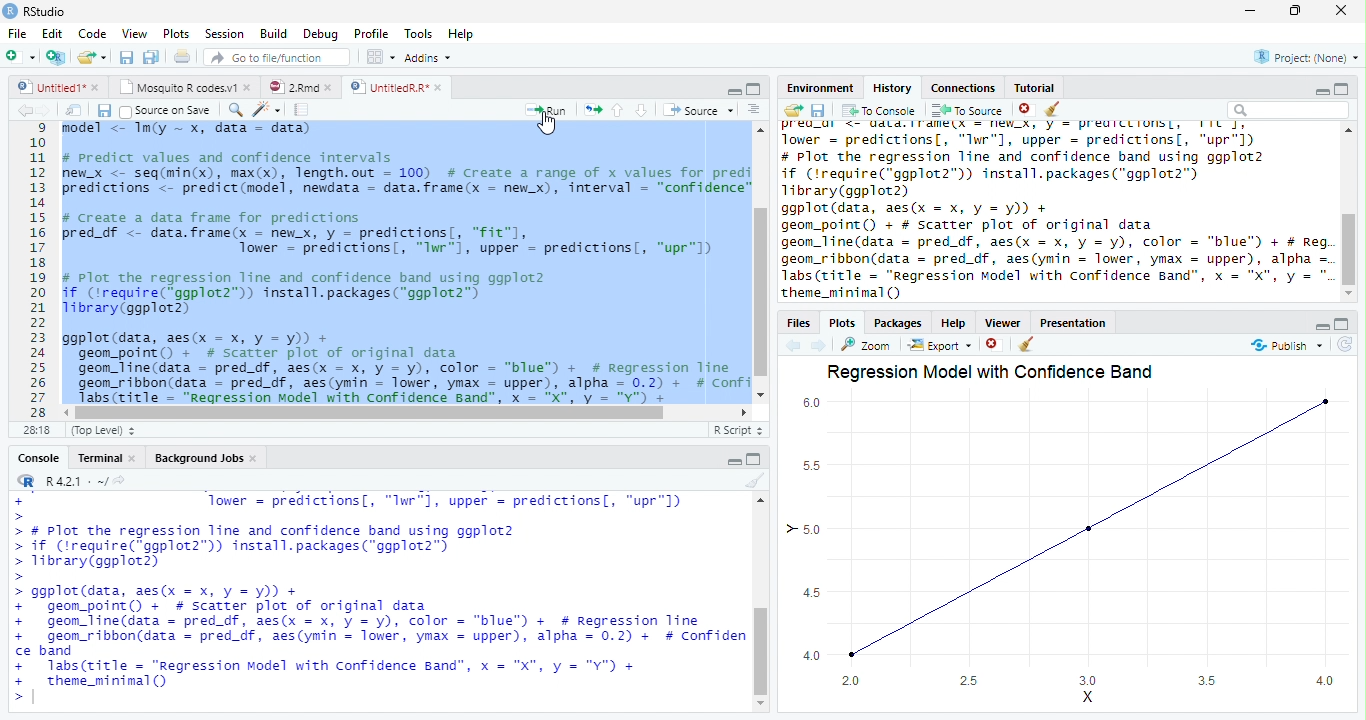 The image size is (1366, 720). What do you see at coordinates (761, 605) in the screenshot?
I see `Scrollbar` at bounding box center [761, 605].